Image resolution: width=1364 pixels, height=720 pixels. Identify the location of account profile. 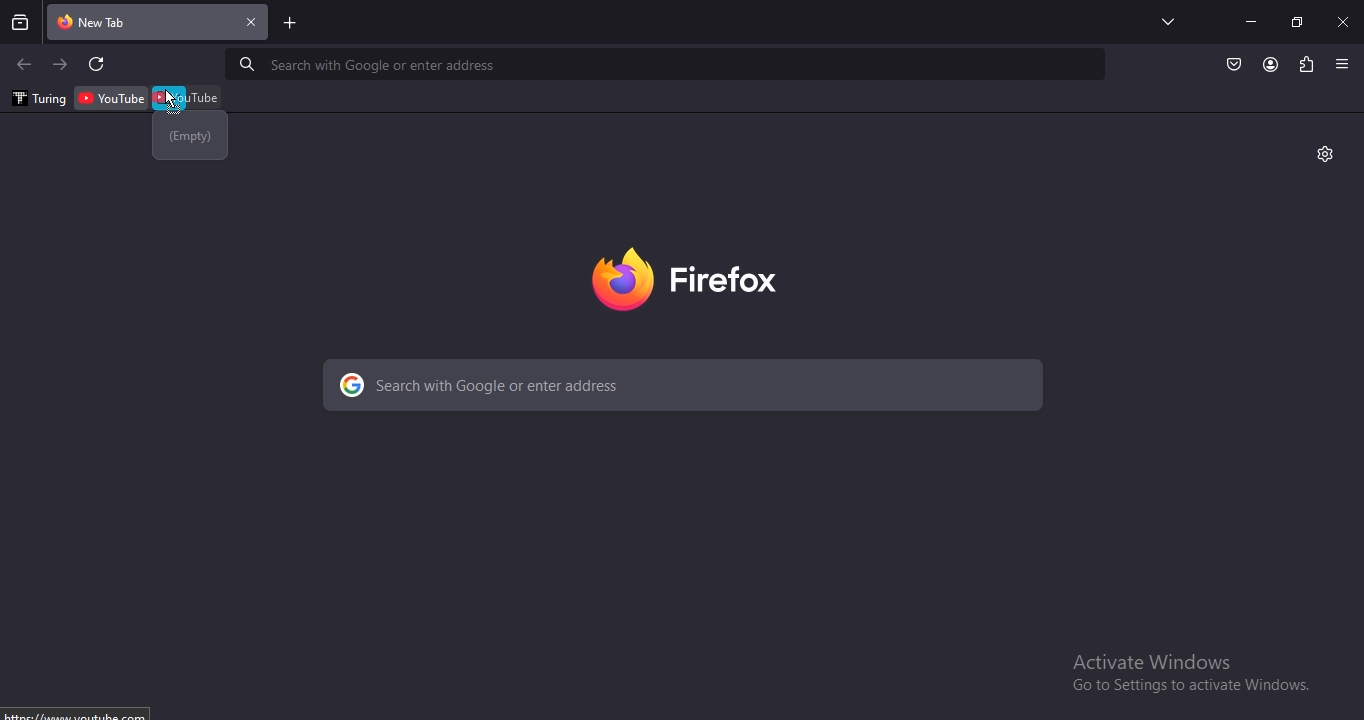
(1269, 66).